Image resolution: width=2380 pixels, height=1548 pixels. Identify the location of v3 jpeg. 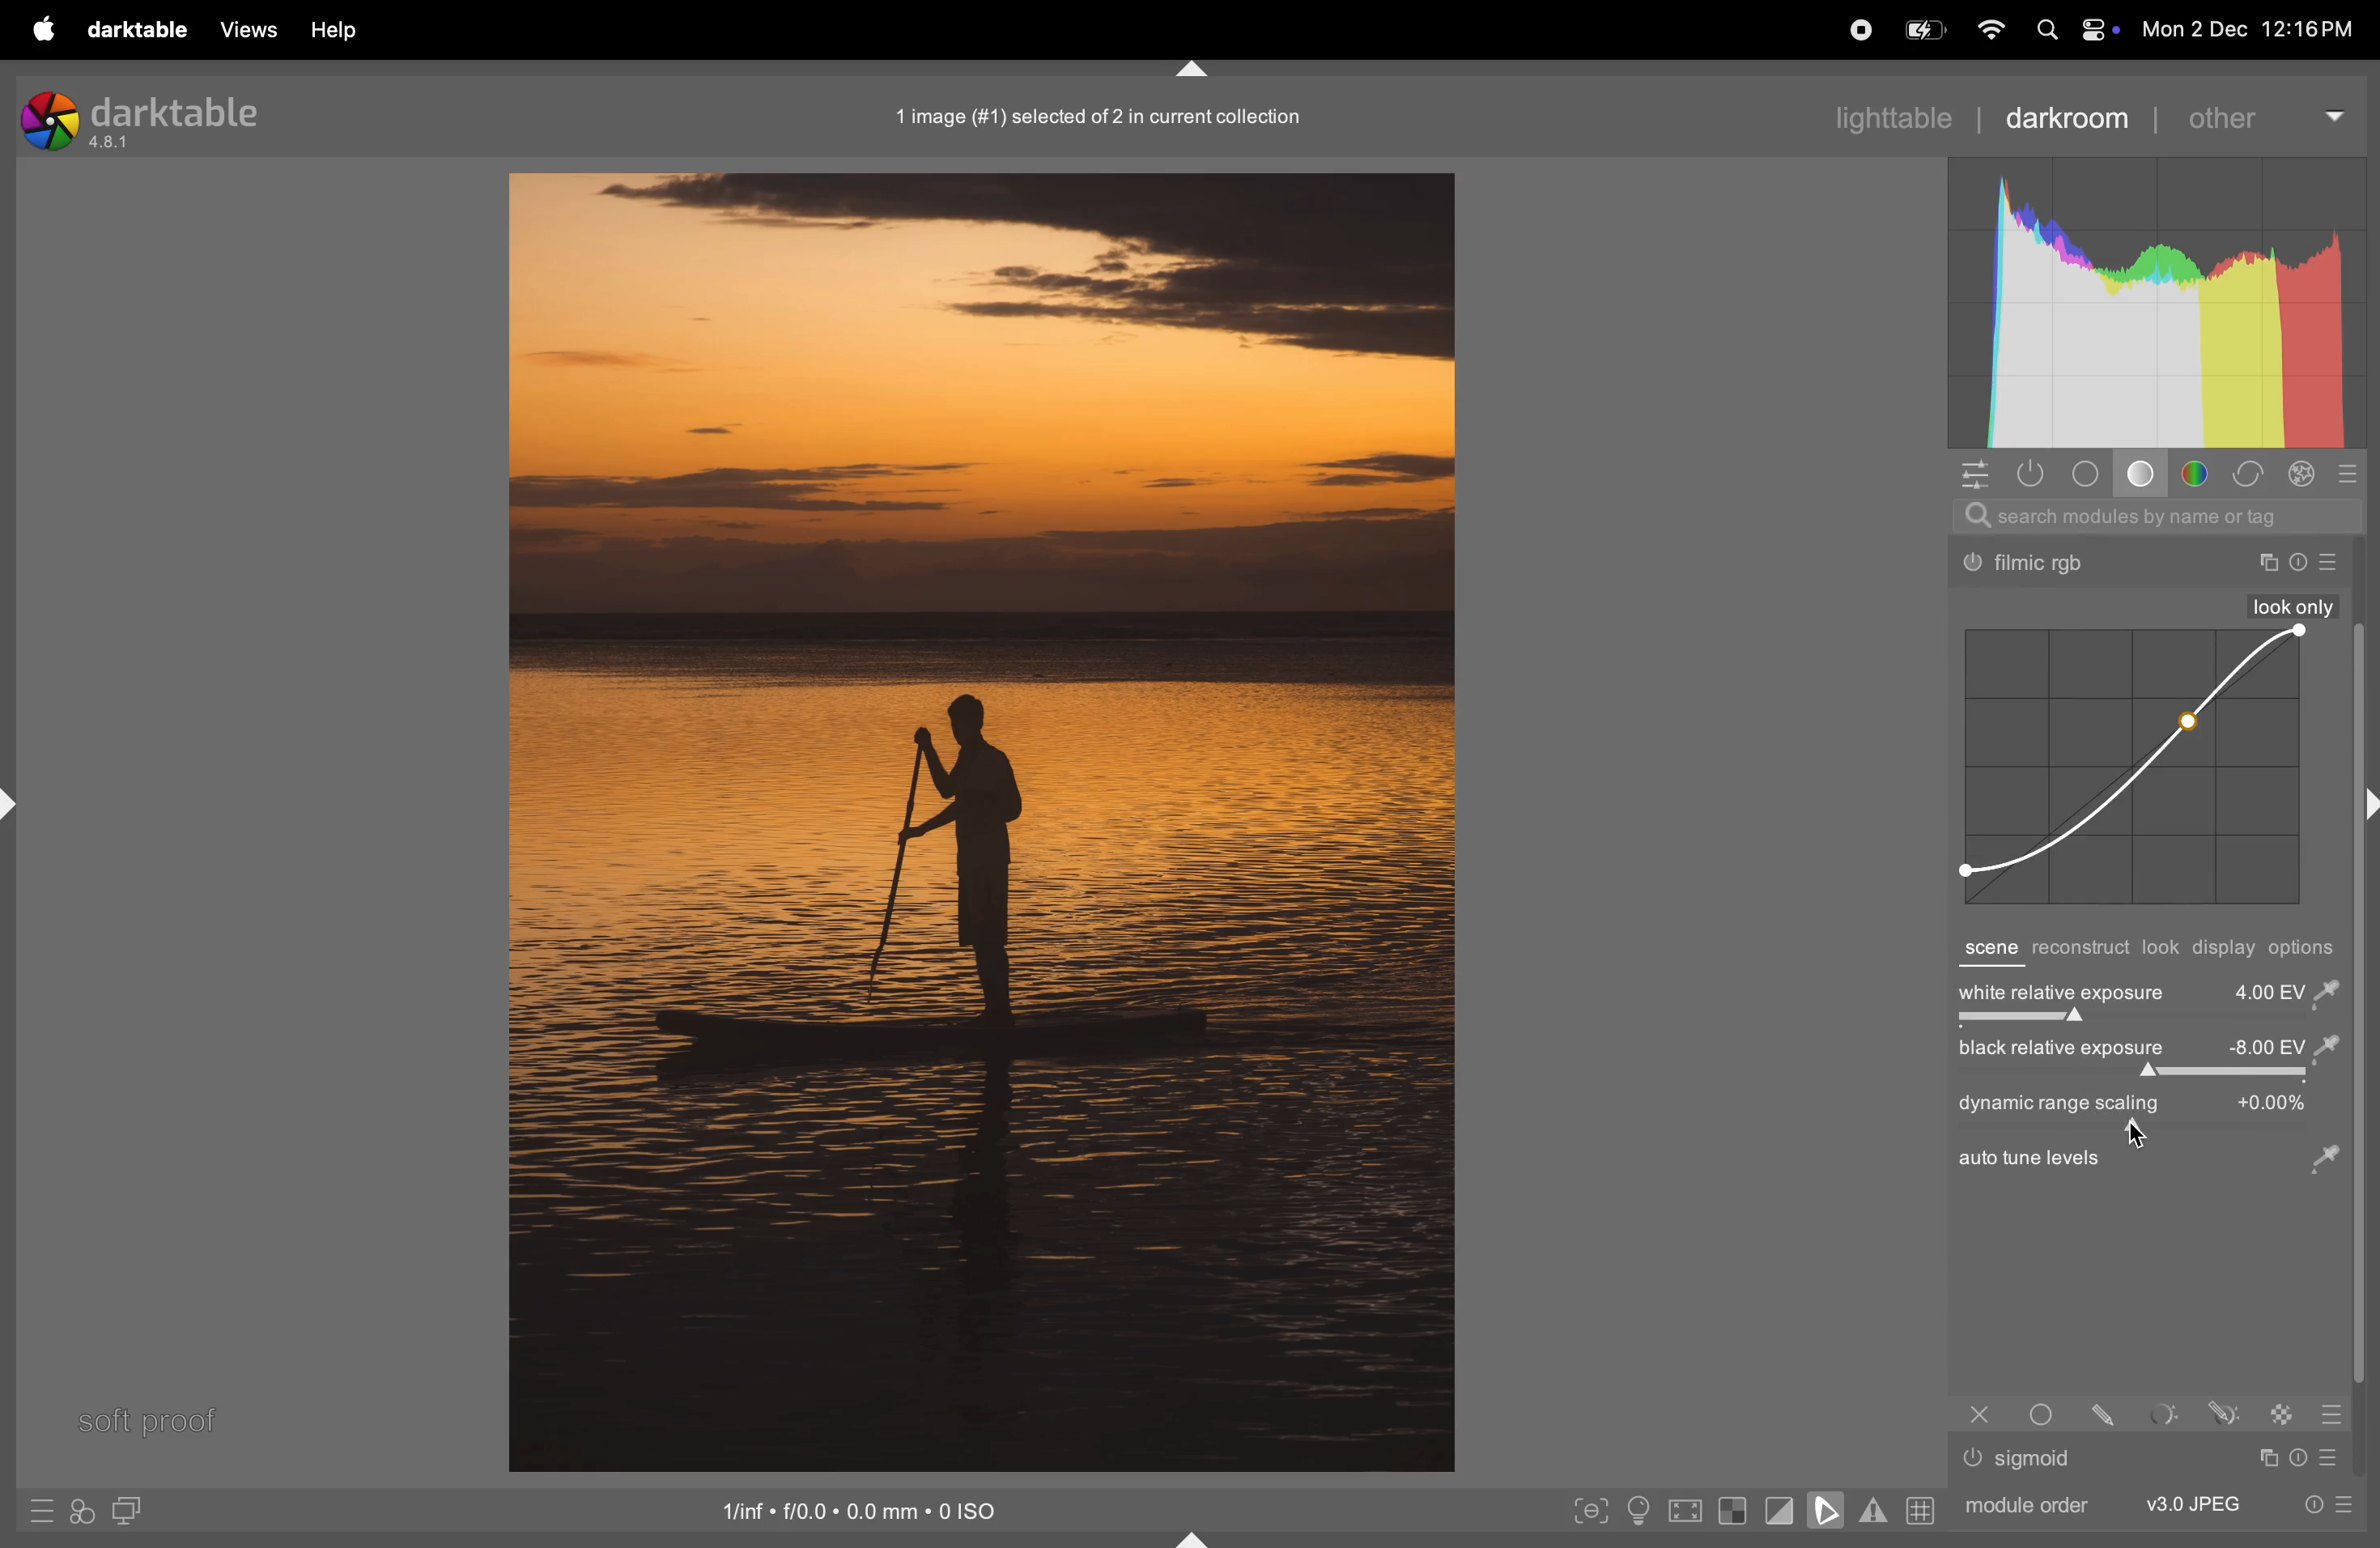
(2193, 1503).